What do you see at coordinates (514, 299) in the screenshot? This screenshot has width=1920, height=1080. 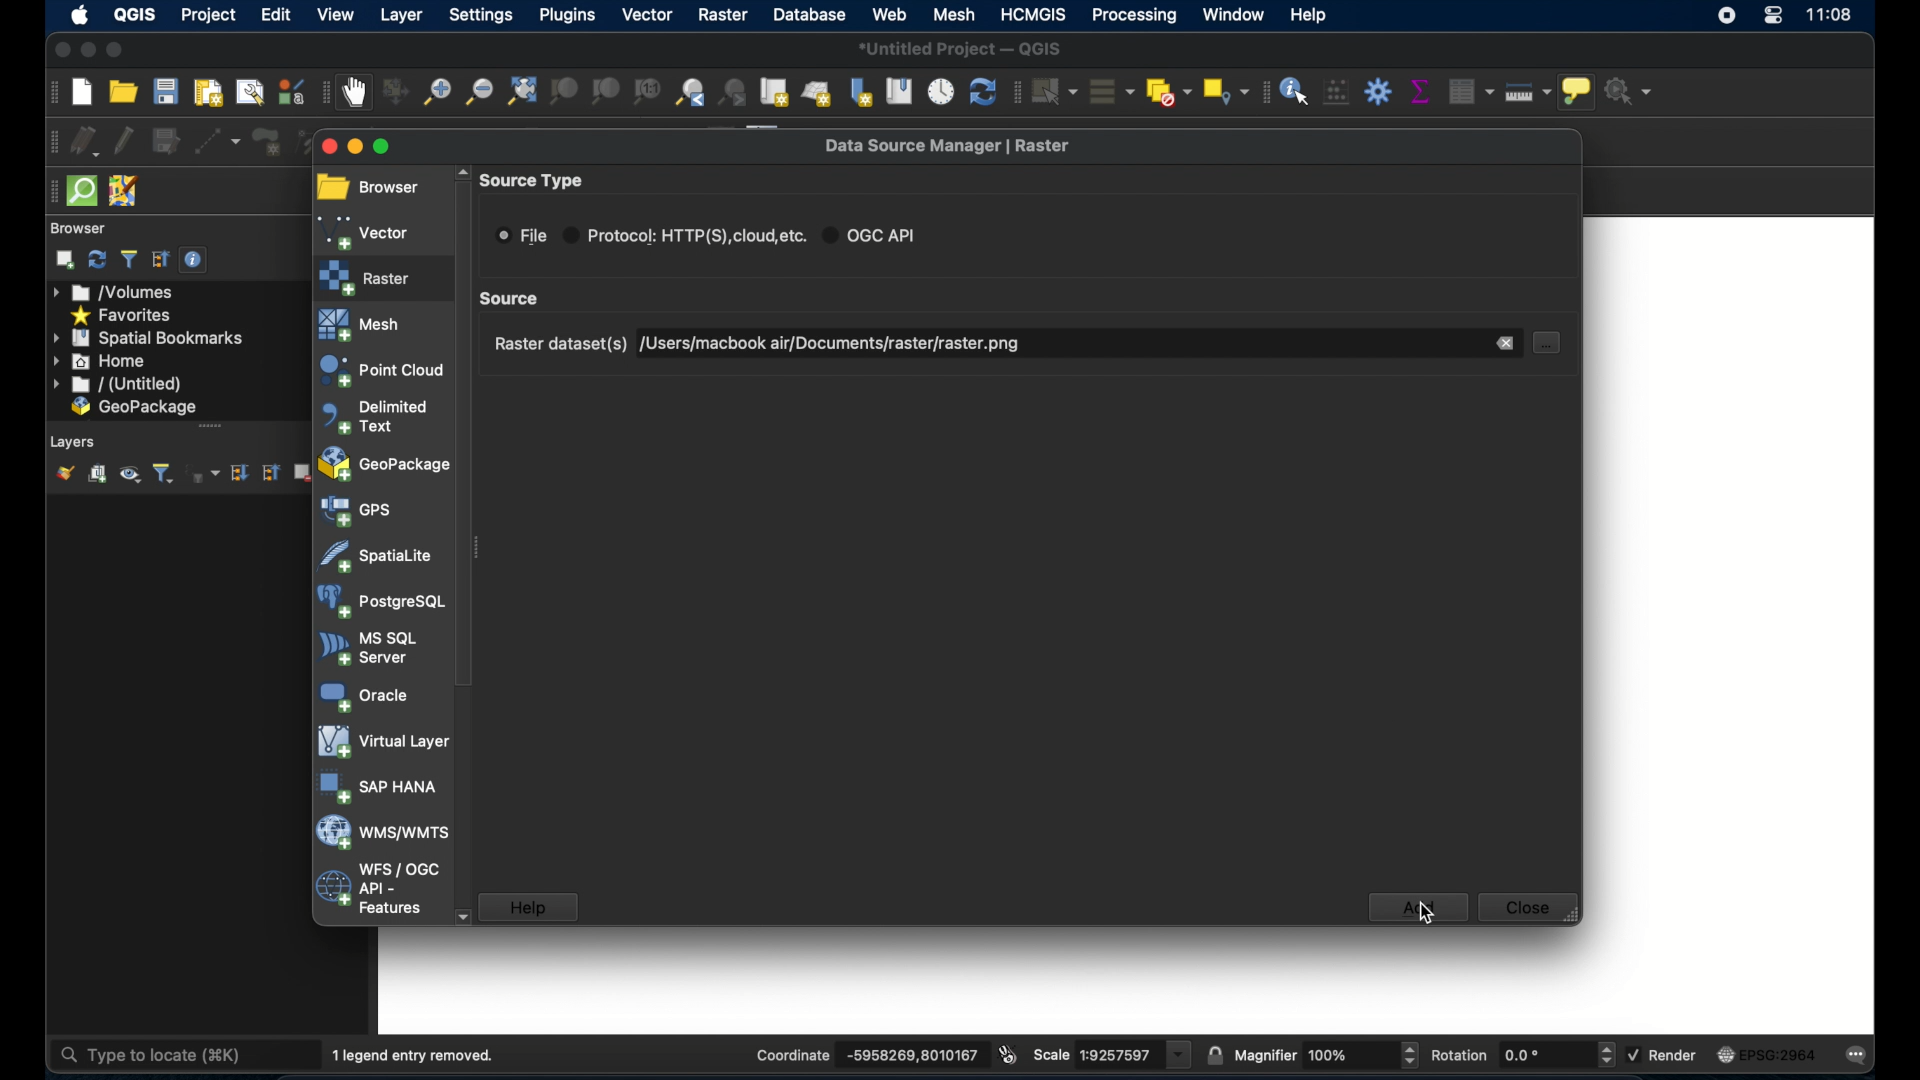 I see `scroll box` at bounding box center [514, 299].